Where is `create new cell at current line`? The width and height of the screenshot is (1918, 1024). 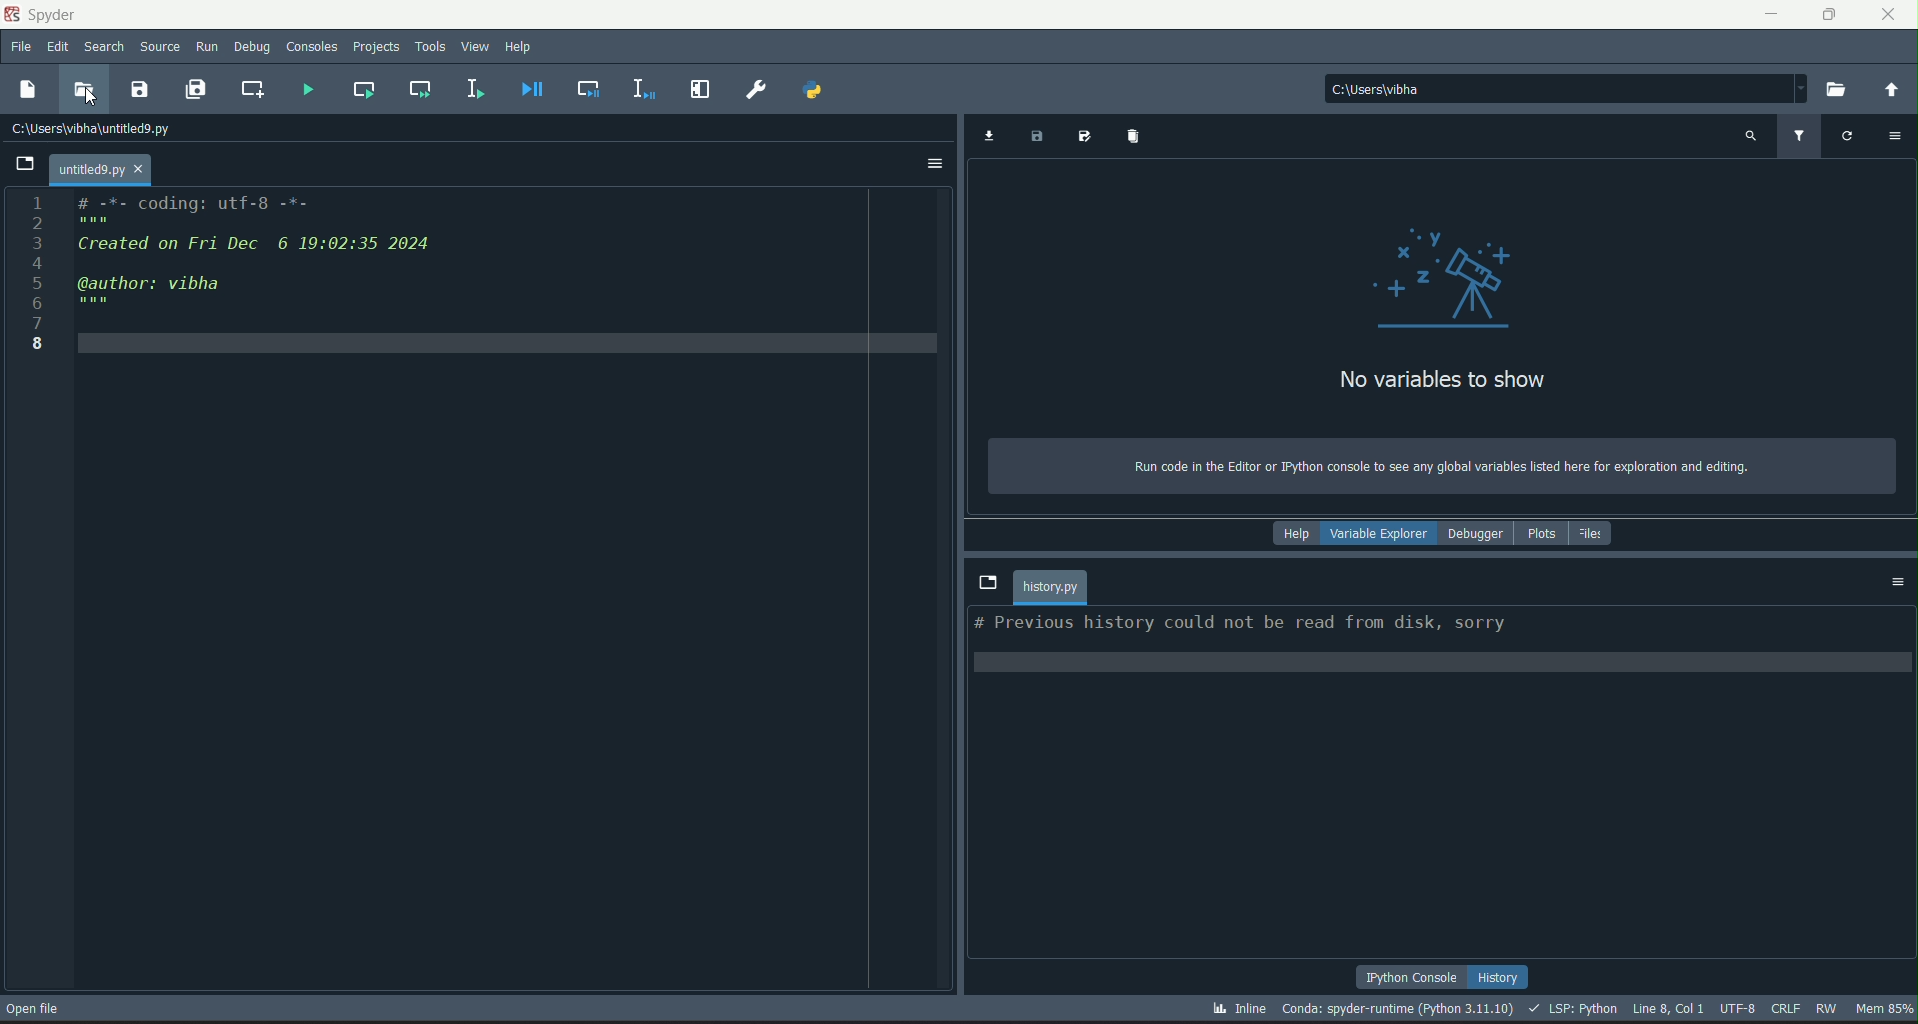
create new cell at current line is located at coordinates (249, 87).